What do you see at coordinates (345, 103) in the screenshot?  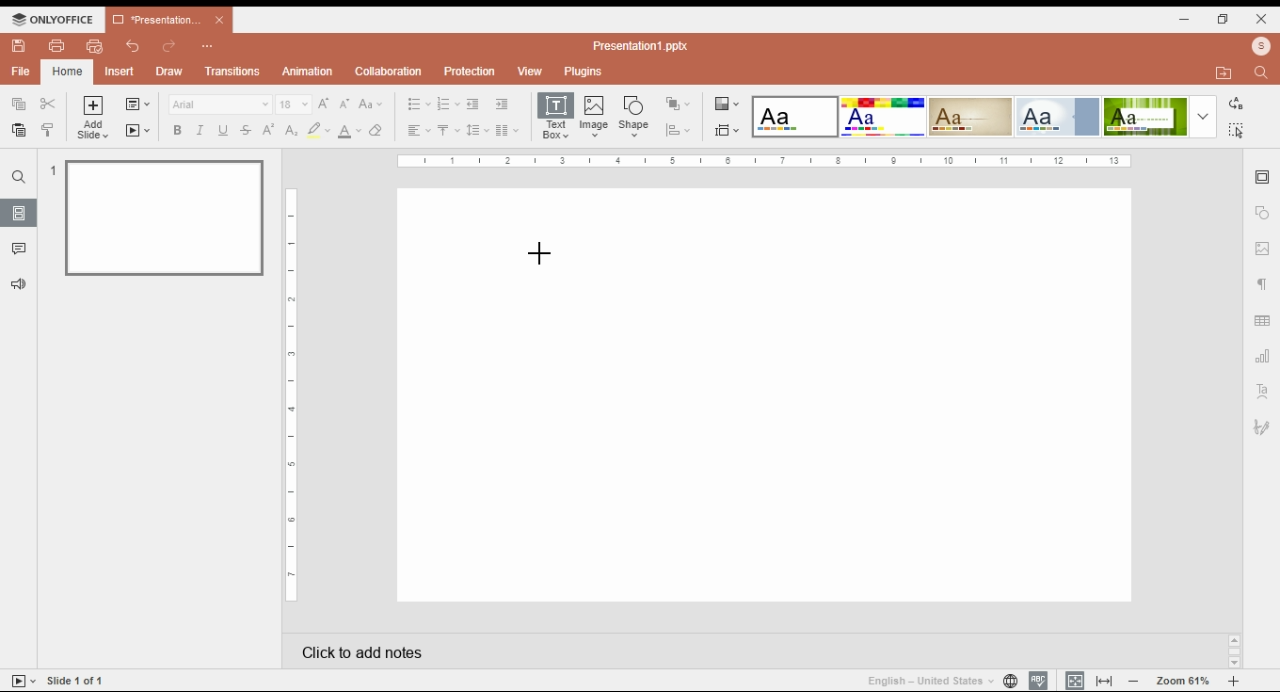 I see `decrement font size` at bounding box center [345, 103].